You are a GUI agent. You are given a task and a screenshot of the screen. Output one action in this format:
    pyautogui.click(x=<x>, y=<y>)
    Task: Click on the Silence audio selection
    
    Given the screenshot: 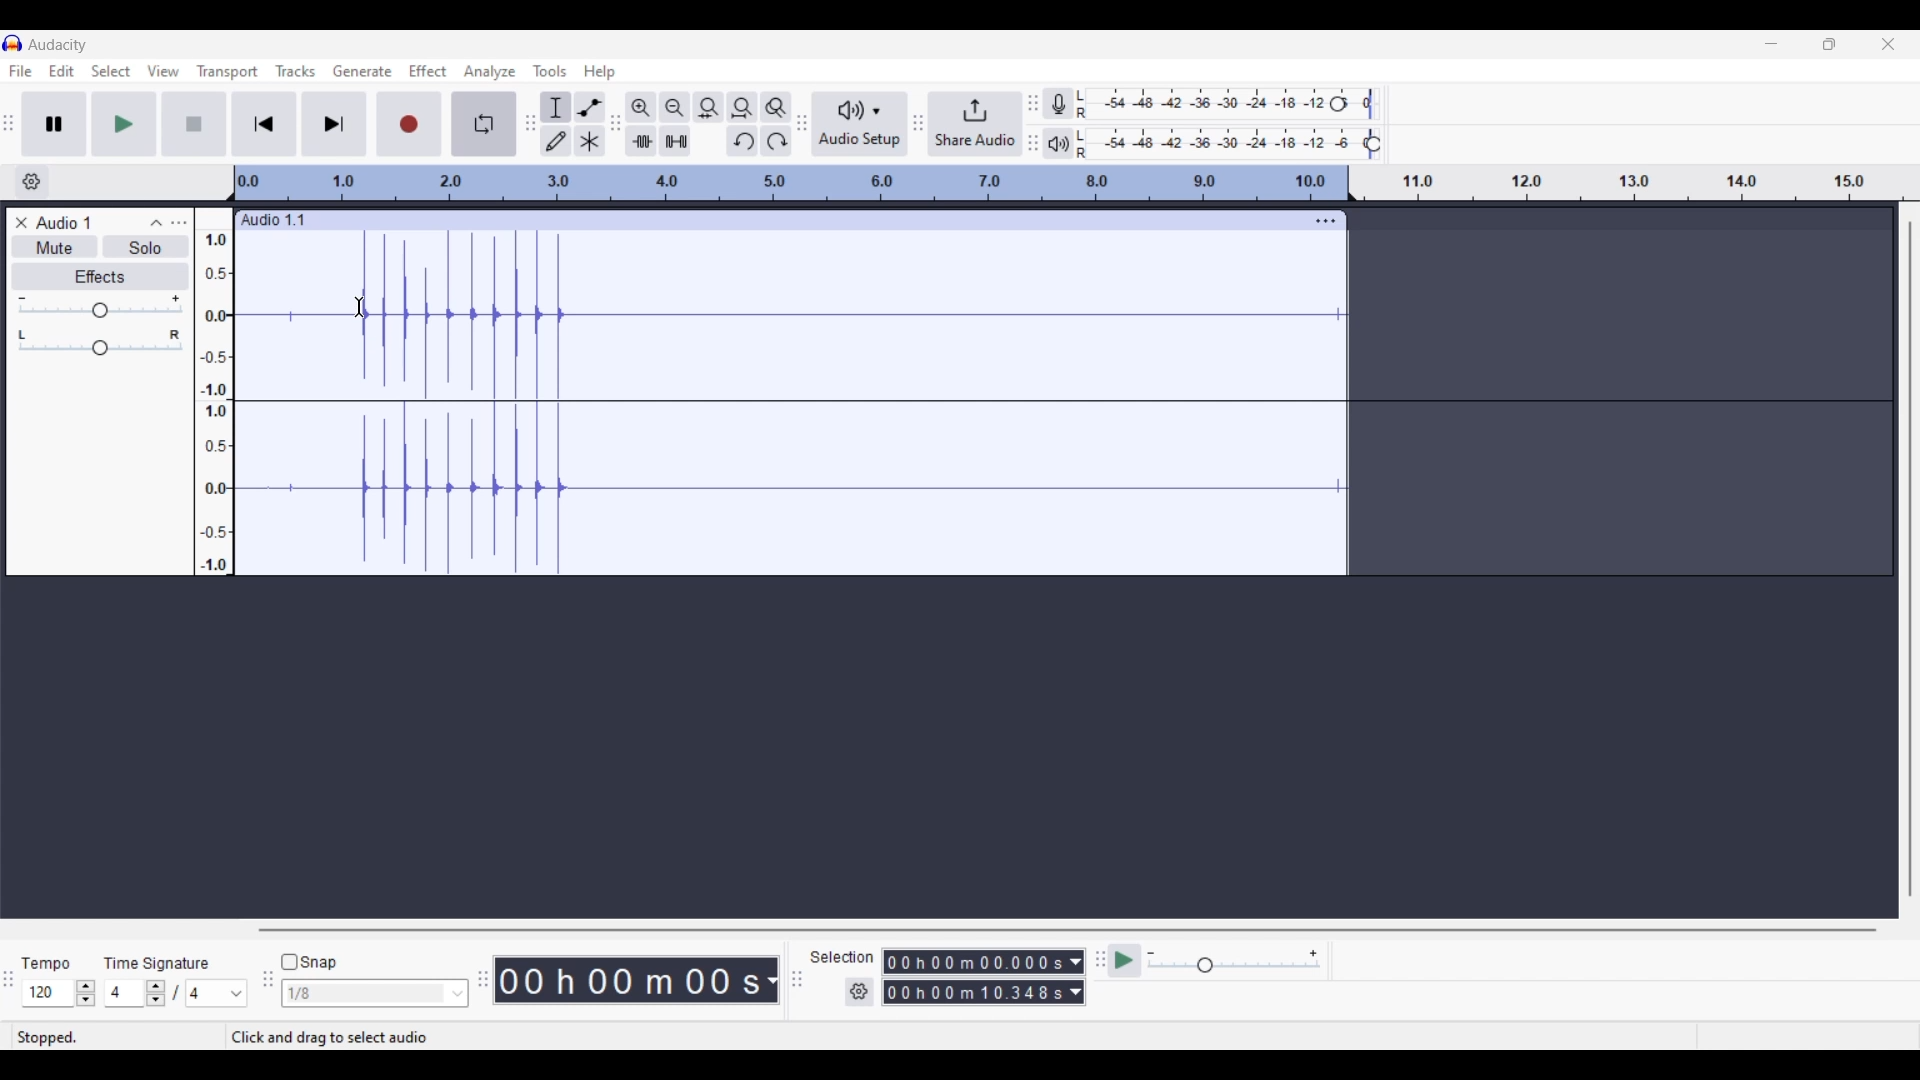 What is the action you would take?
    pyautogui.click(x=675, y=141)
    